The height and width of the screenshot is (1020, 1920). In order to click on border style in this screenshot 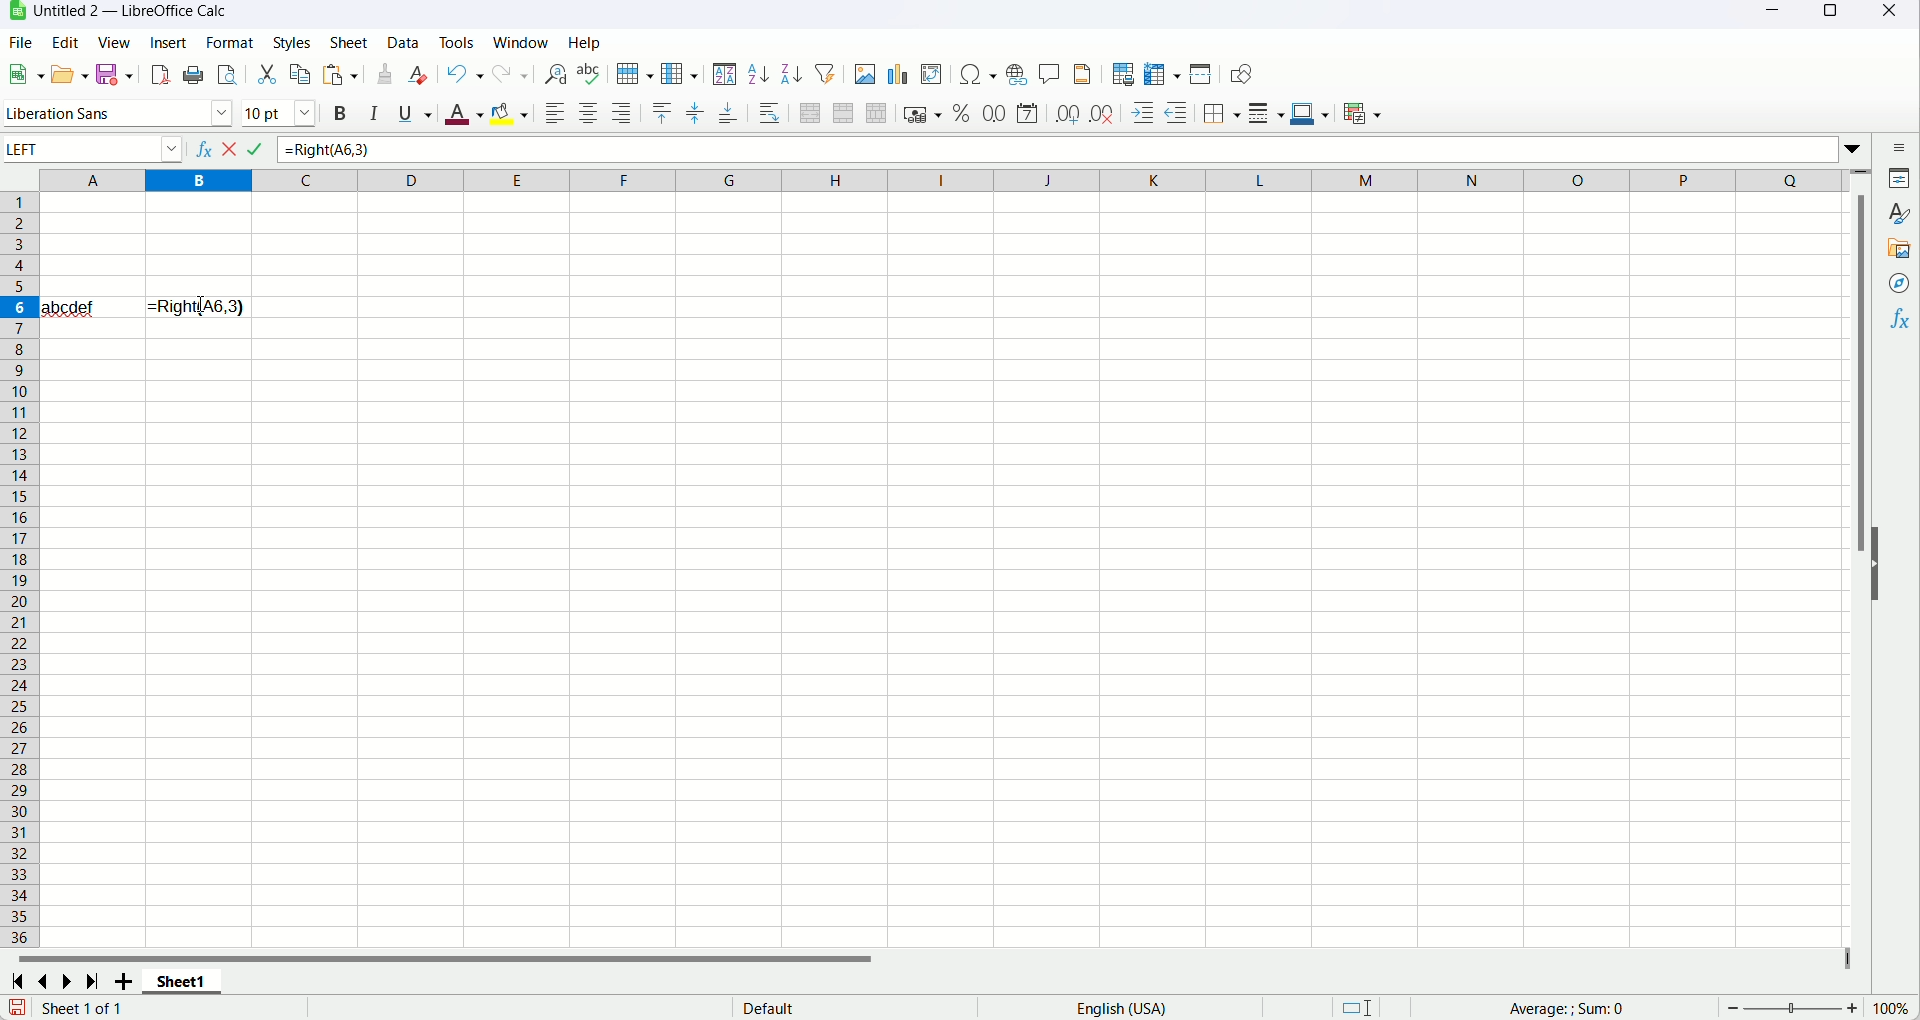, I will do `click(1265, 114)`.